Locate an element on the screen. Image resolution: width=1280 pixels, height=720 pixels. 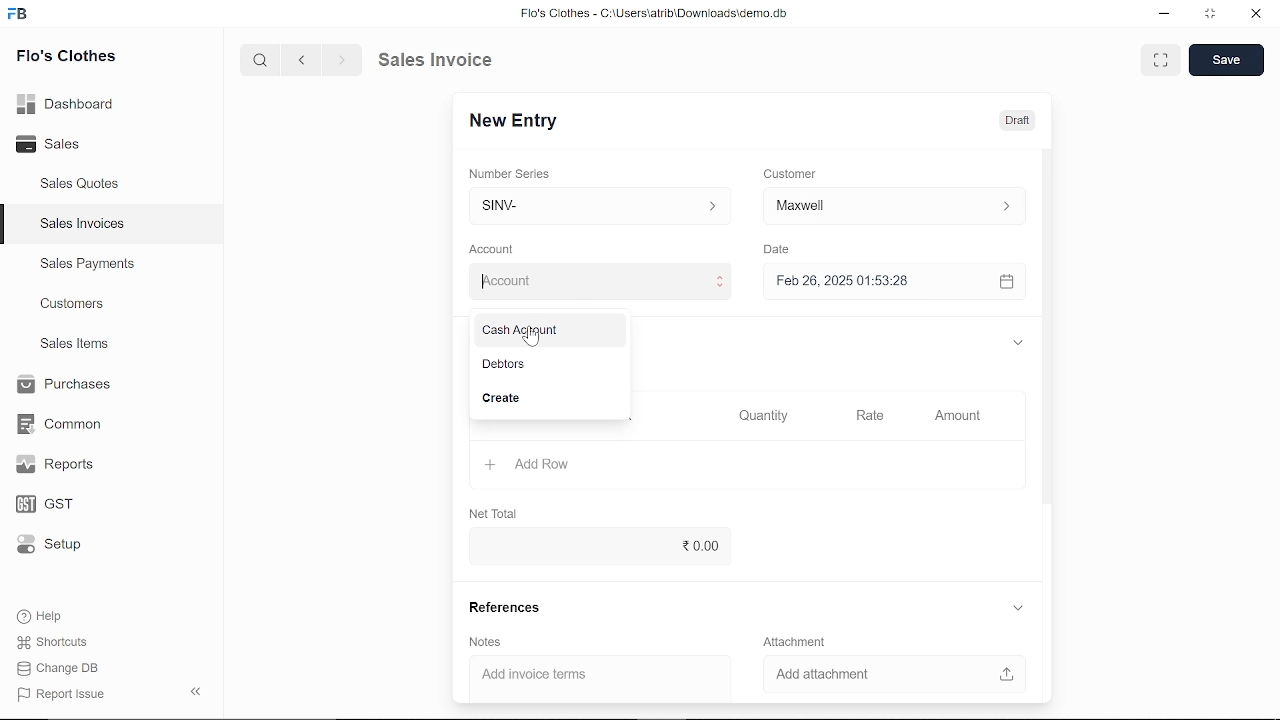
| Report Issue: is located at coordinates (64, 694).